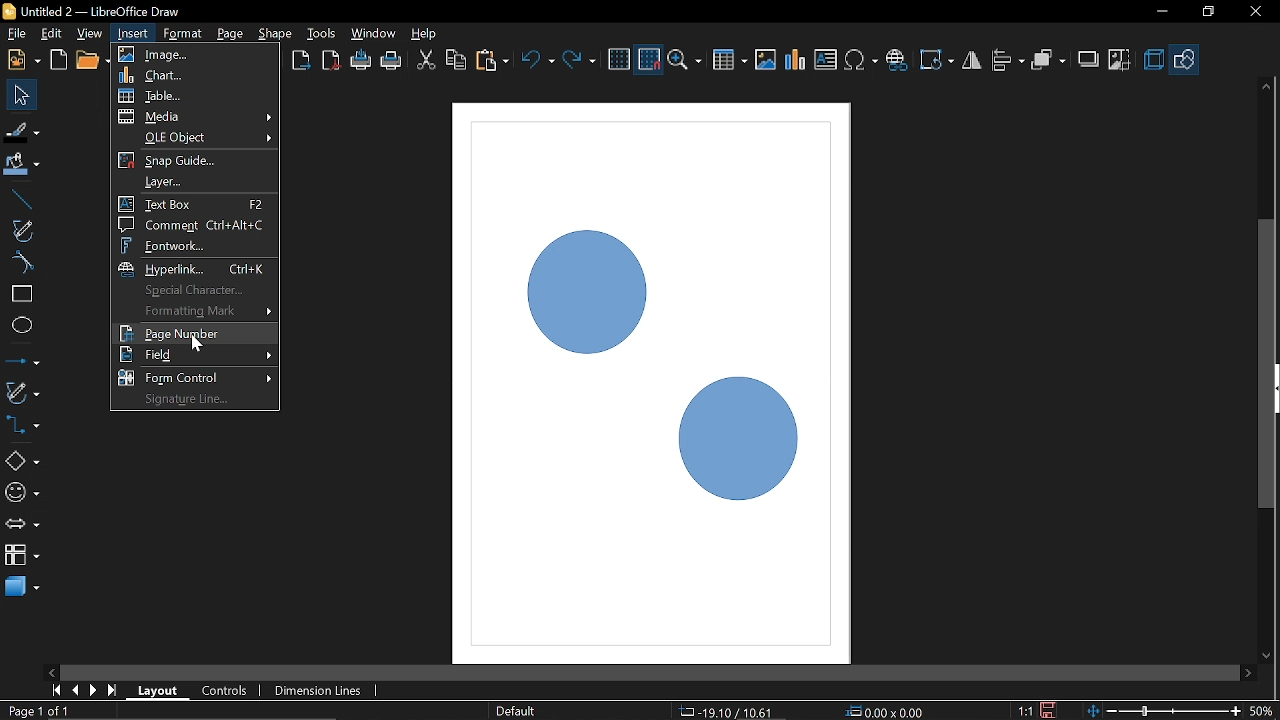 The image size is (1280, 720). Describe the element at coordinates (299, 62) in the screenshot. I see `Export` at that location.